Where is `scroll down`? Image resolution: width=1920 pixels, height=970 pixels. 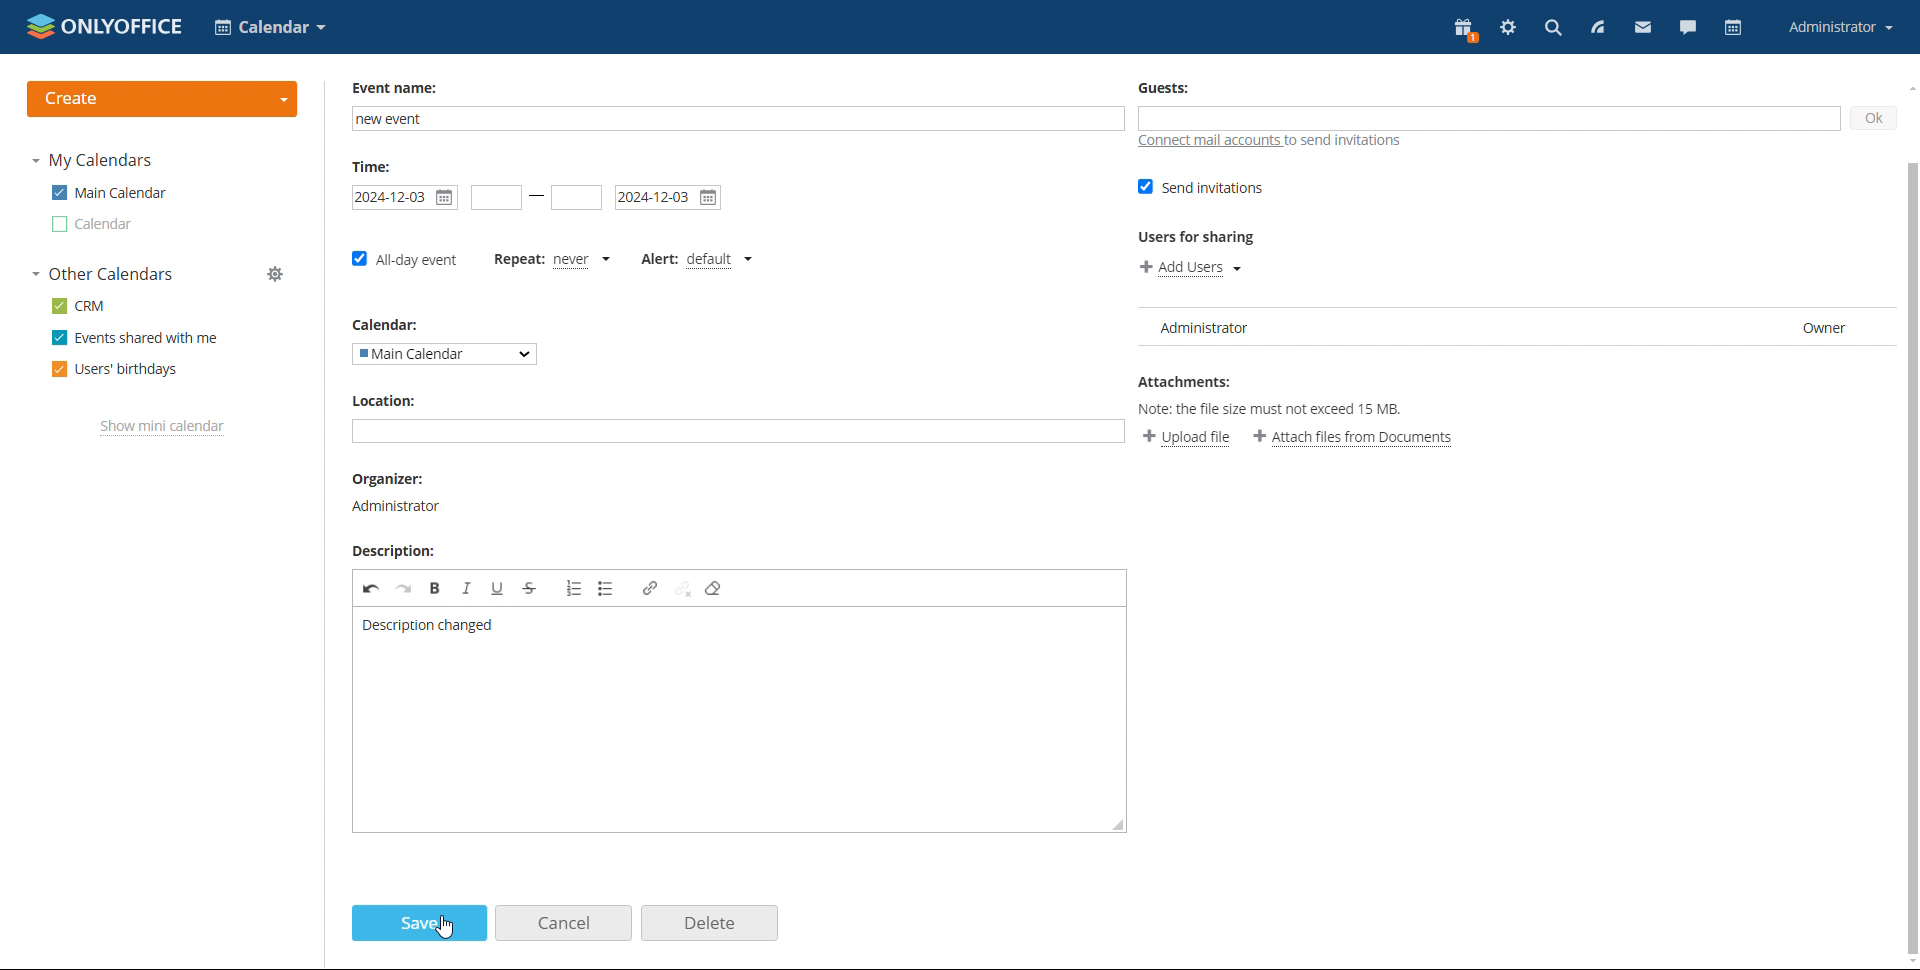
scroll down is located at coordinates (1908, 962).